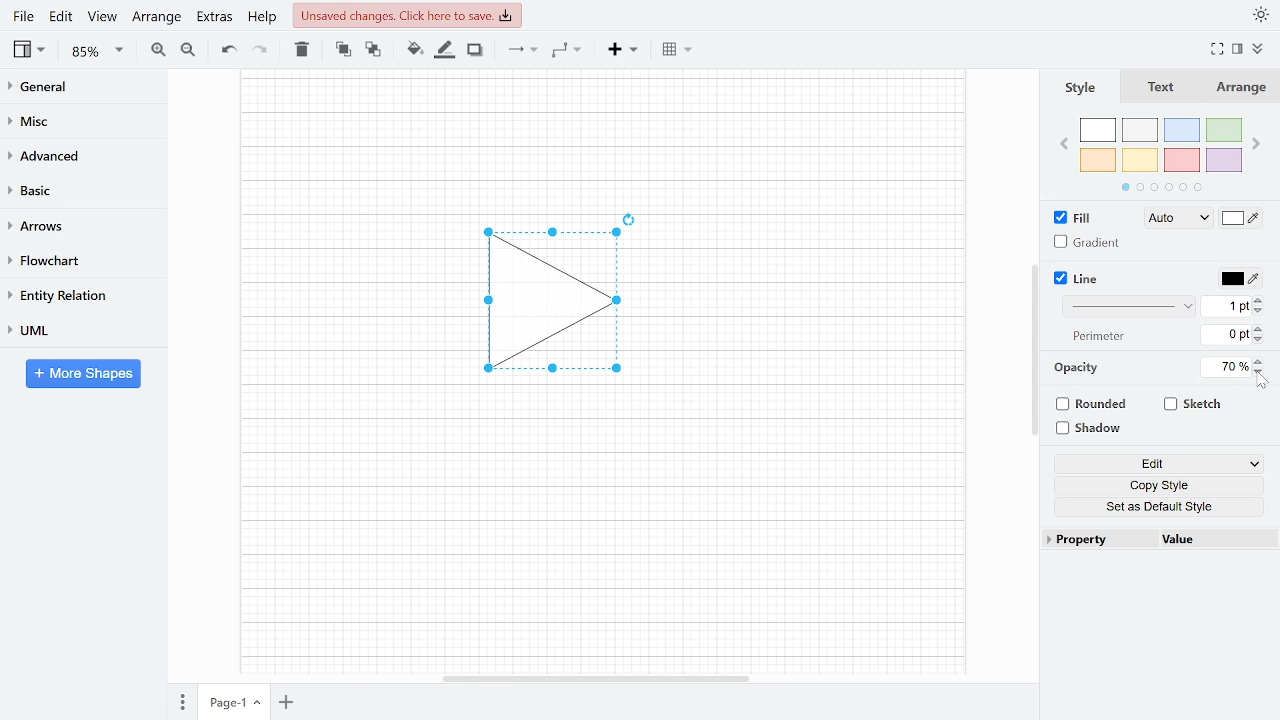  What do you see at coordinates (75, 295) in the screenshot?
I see `Entity relation` at bounding box center [75, 295].